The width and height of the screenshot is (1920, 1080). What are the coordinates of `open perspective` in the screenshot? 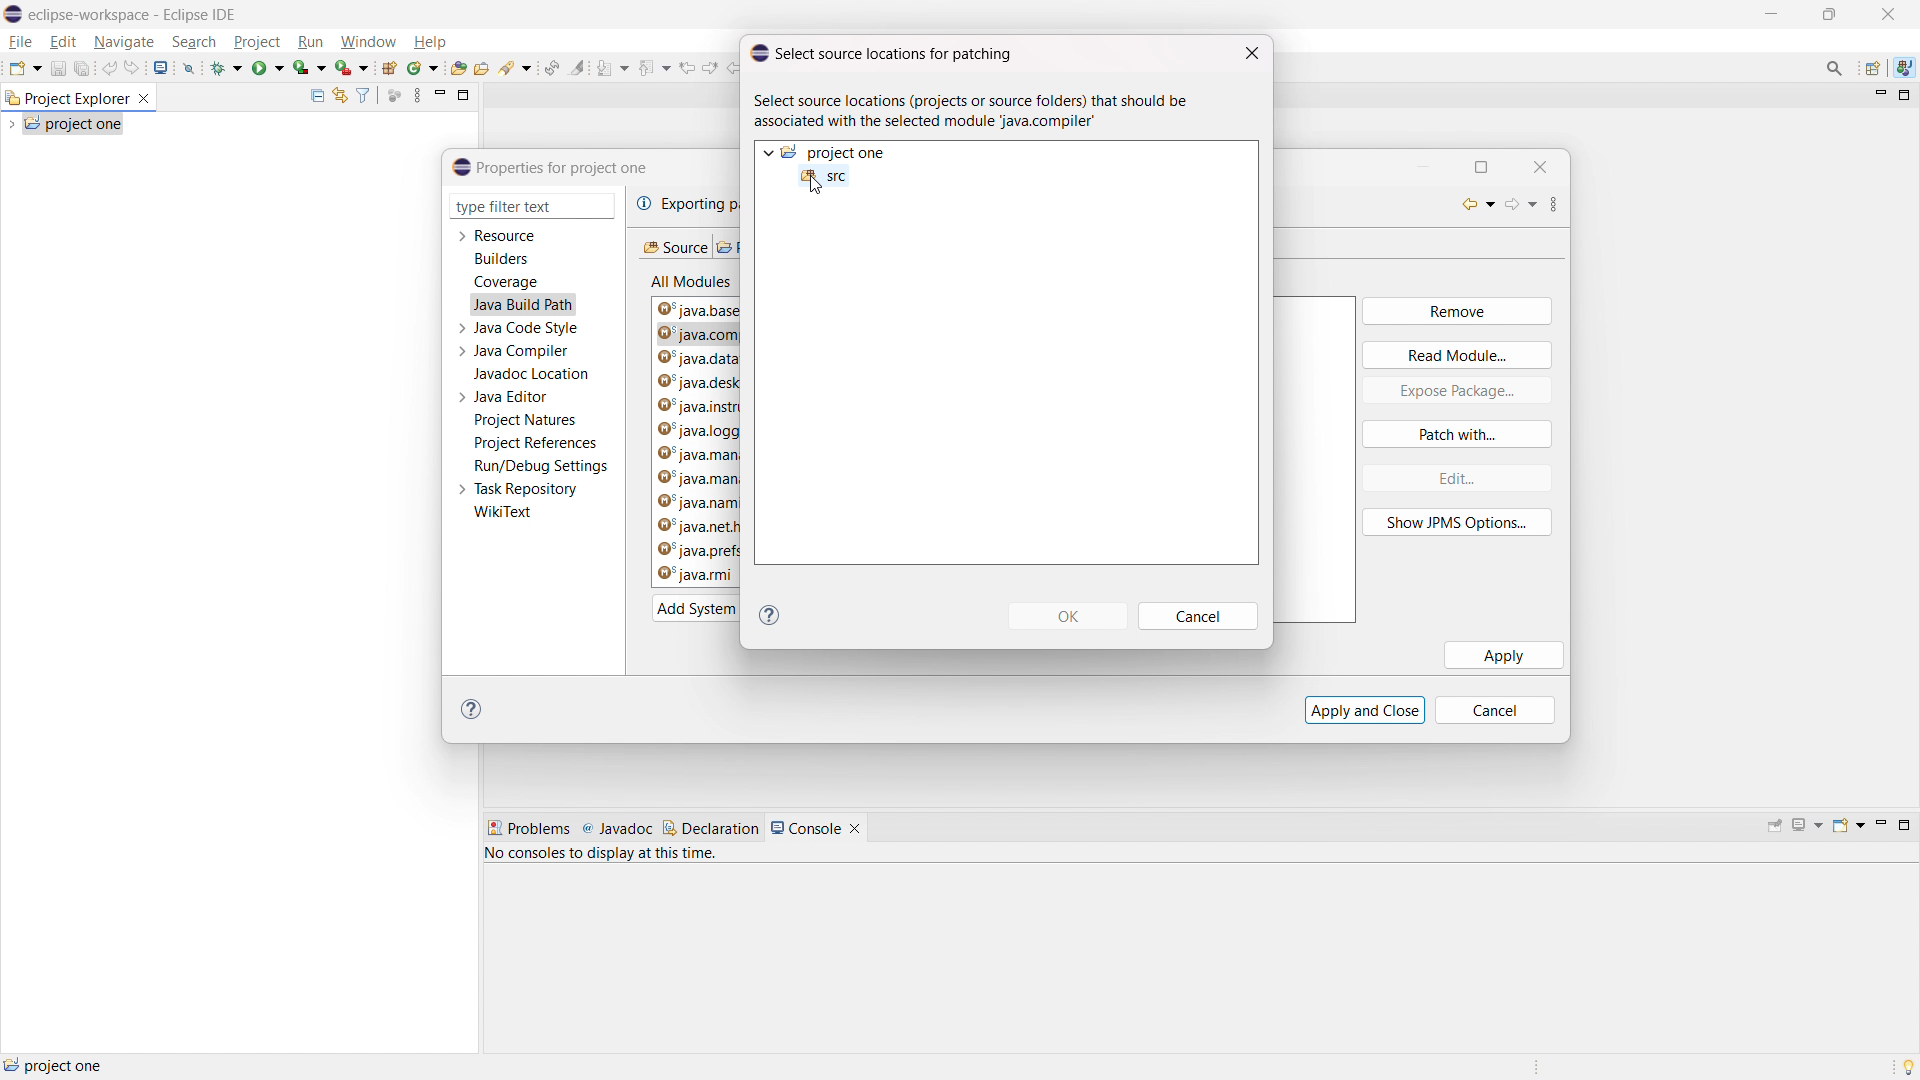 It's located at (1874, 69).